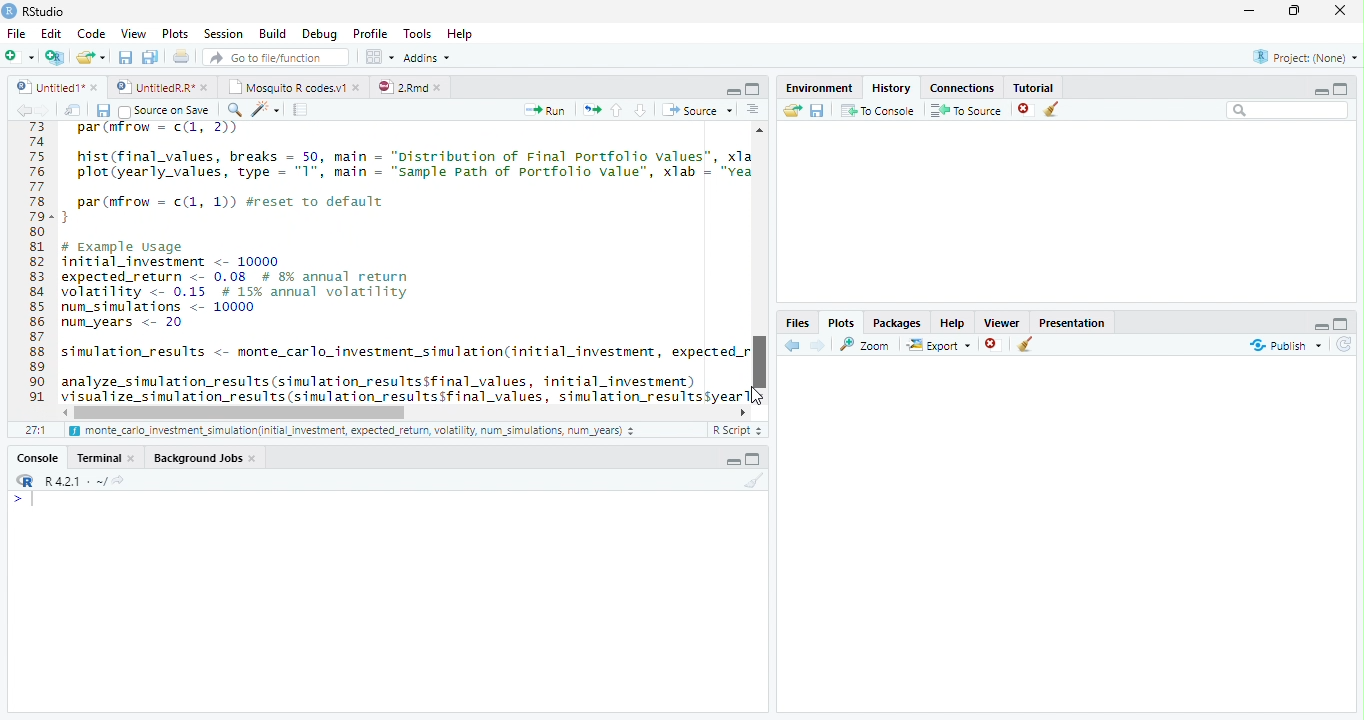 The width and height of the screenshot is (1364, 720). What do you see at coordinates (758, 399) in the screenshot?
I see `Mouse Cursor` at bounding box center [758, 399].